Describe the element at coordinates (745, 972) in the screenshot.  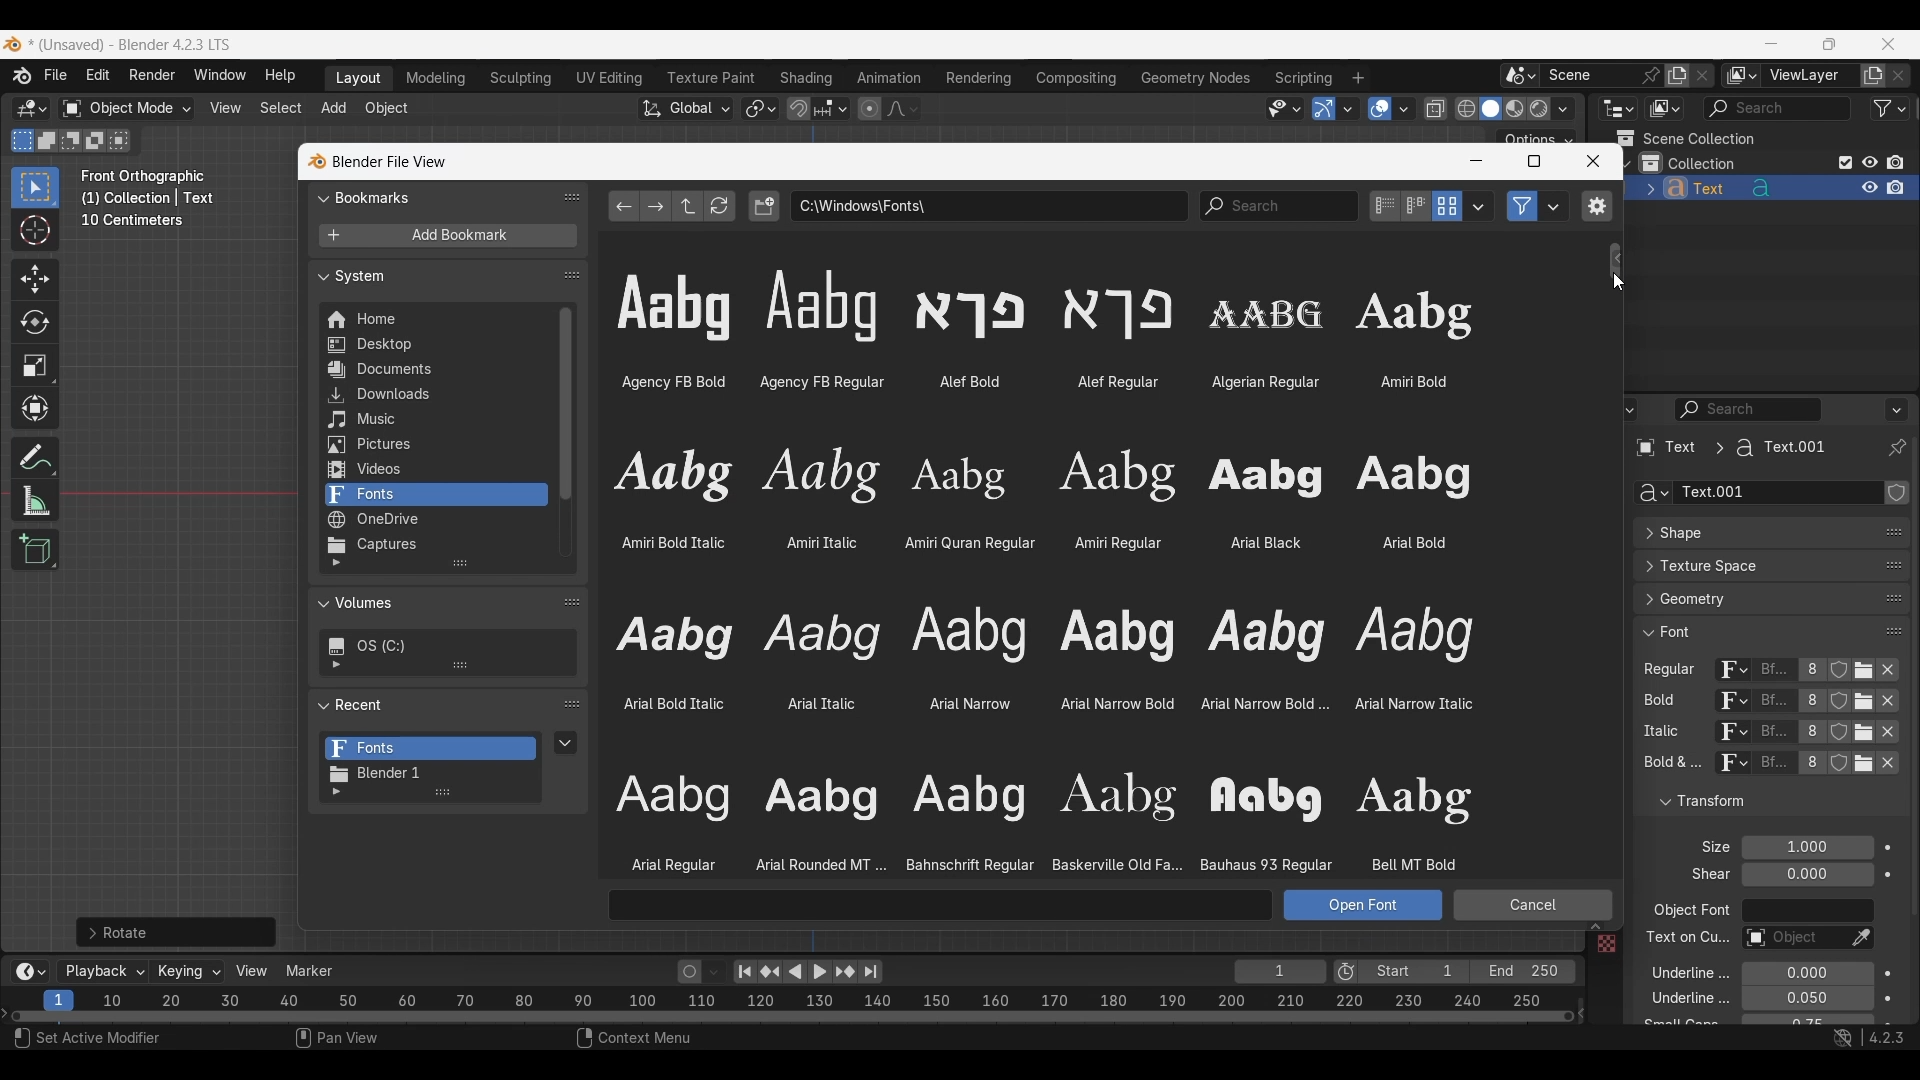
I see `Jump to endpoint` at that location.